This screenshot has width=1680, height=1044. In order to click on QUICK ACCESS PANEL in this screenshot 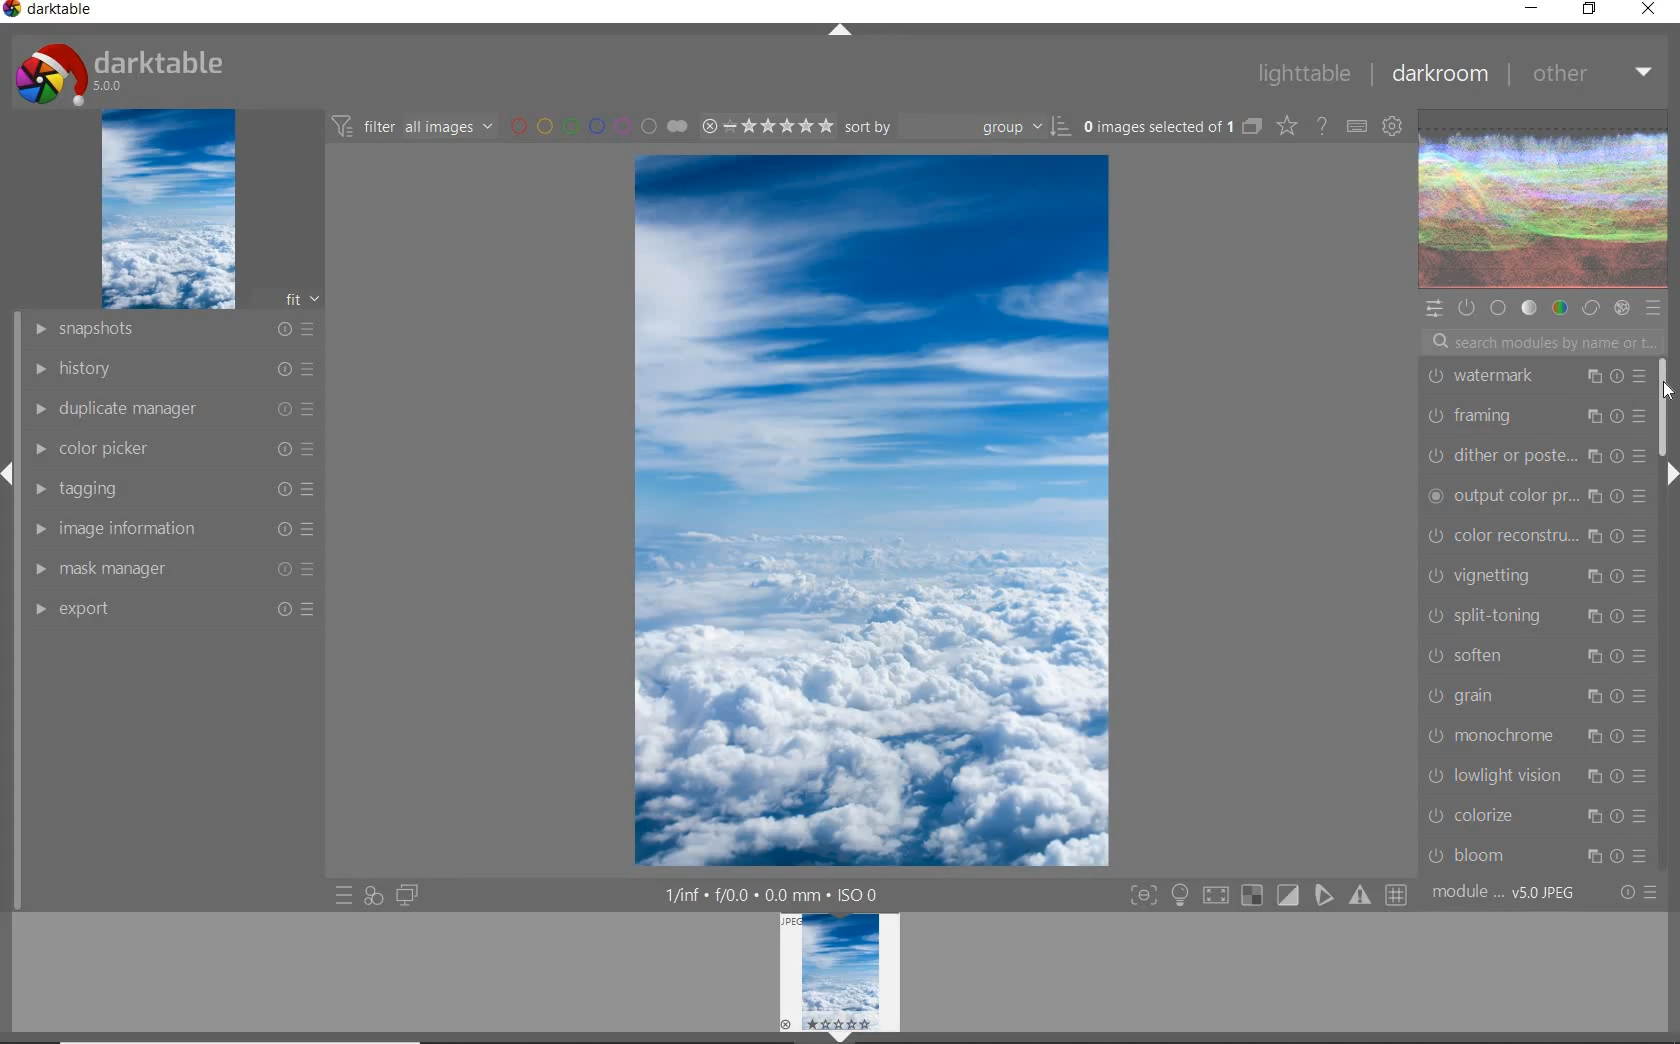, I will do `click(1433, 306)`.